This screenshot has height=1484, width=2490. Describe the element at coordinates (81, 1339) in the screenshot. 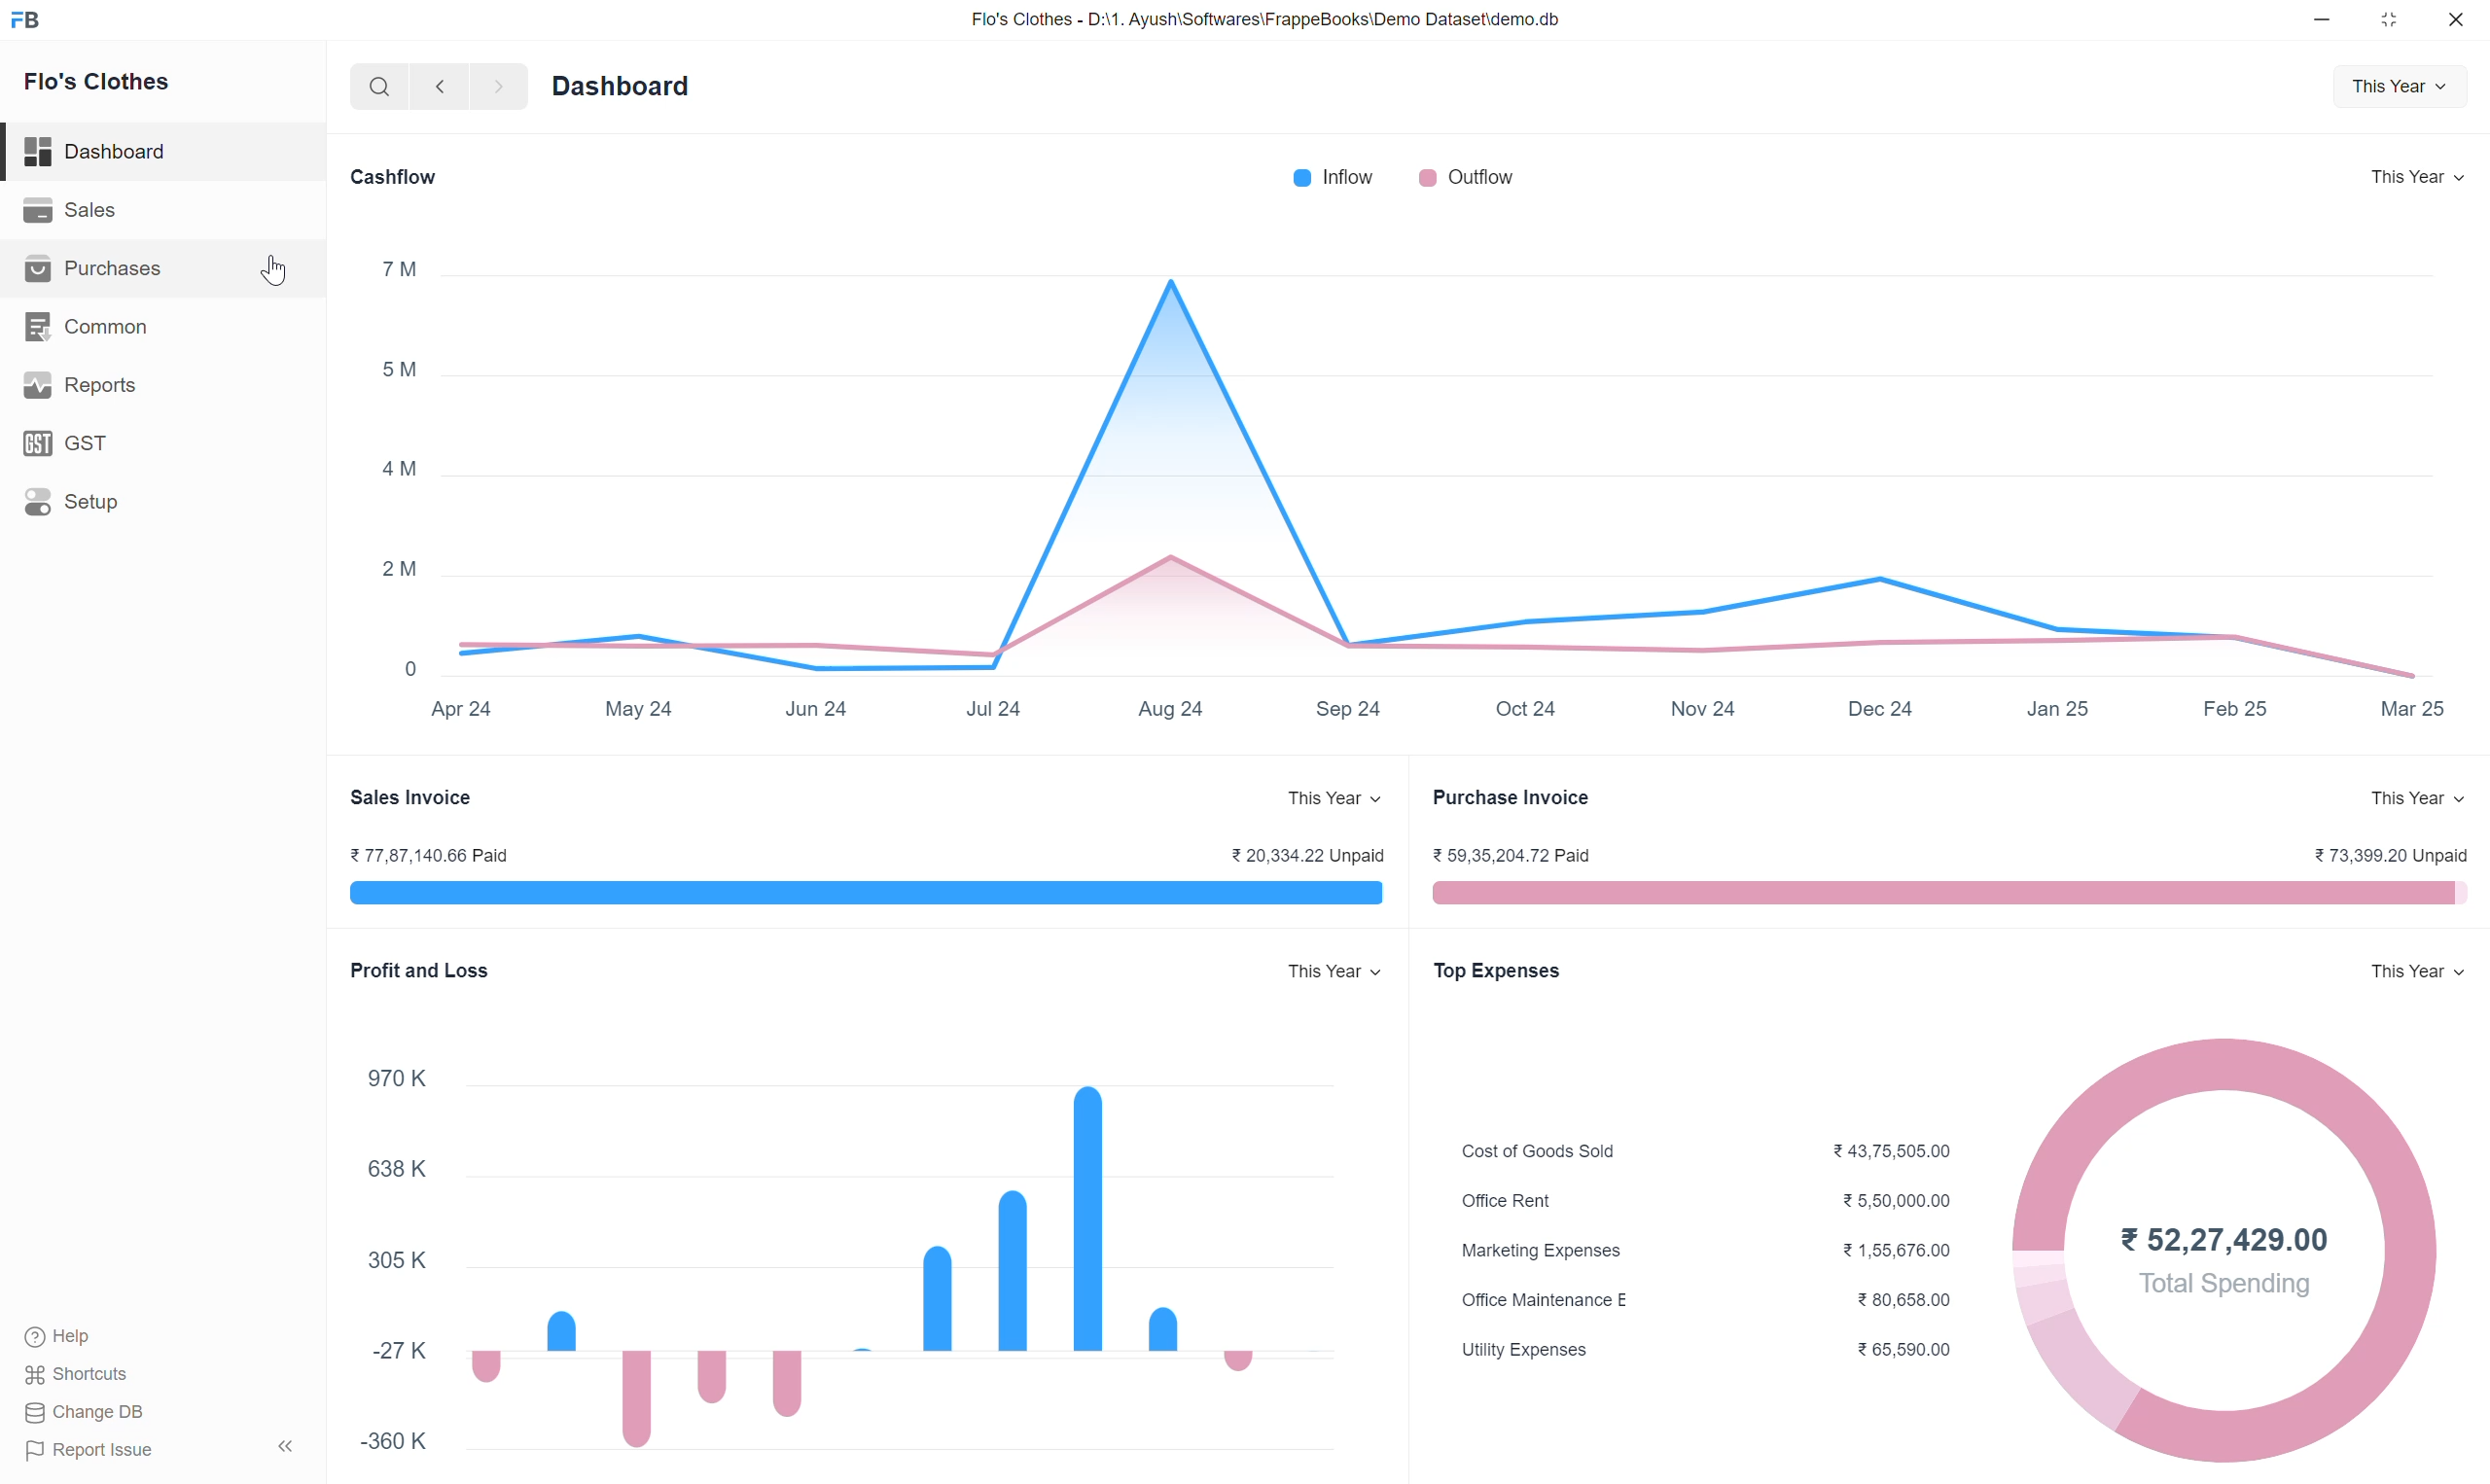

I see ` Help` at that location.